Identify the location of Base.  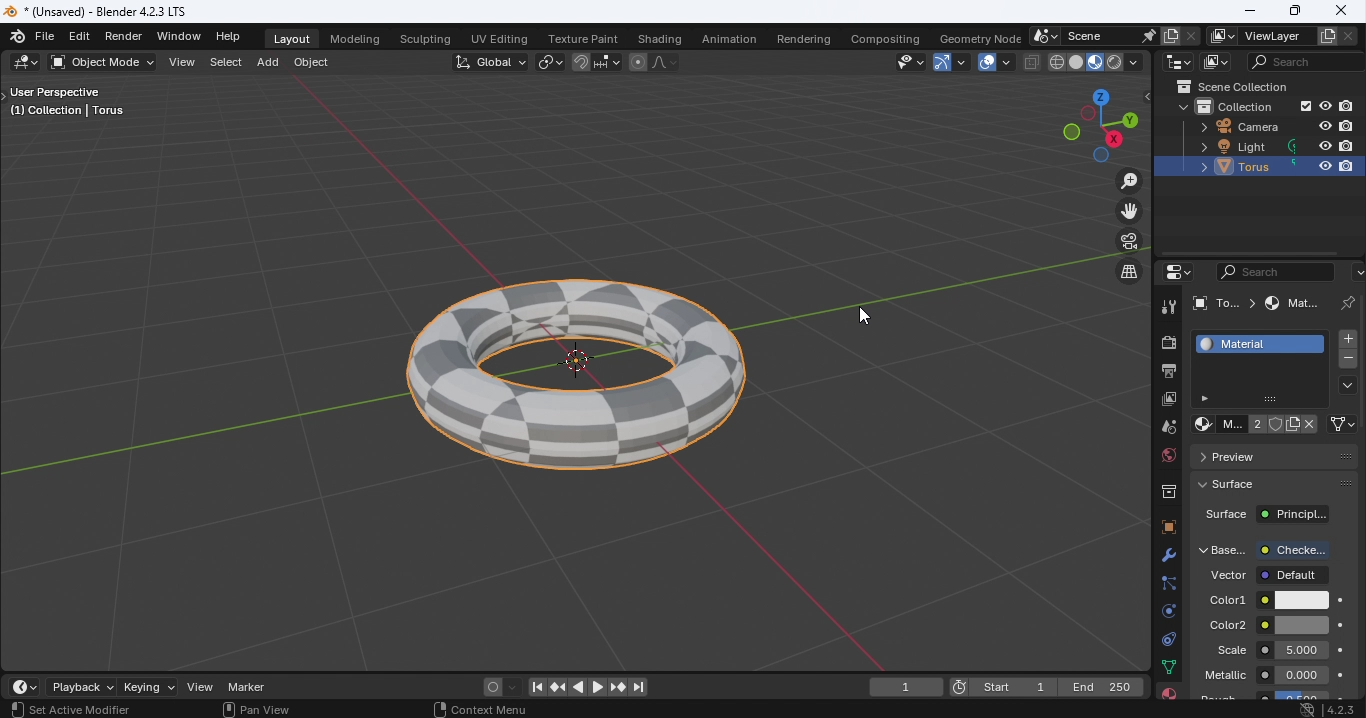
(1262, 550).